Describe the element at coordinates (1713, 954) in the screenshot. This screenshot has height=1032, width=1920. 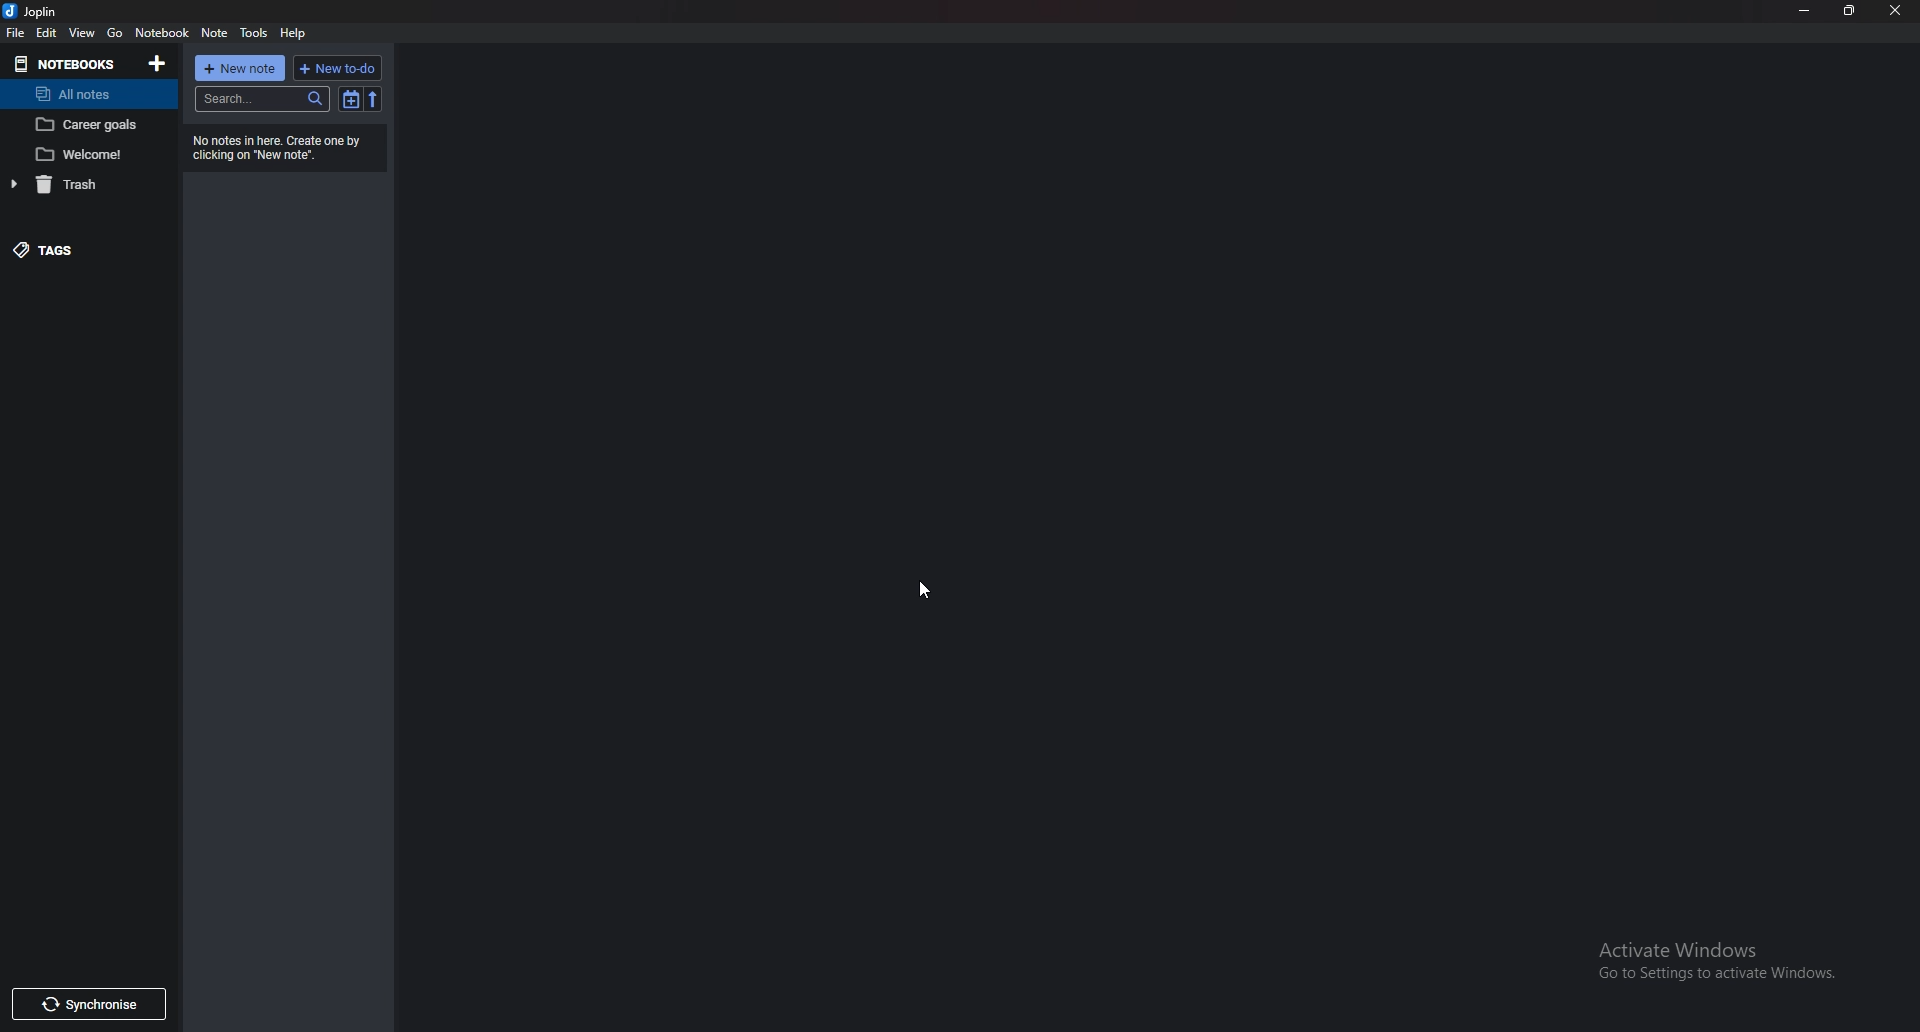
I see `Activate Windows` at that location.